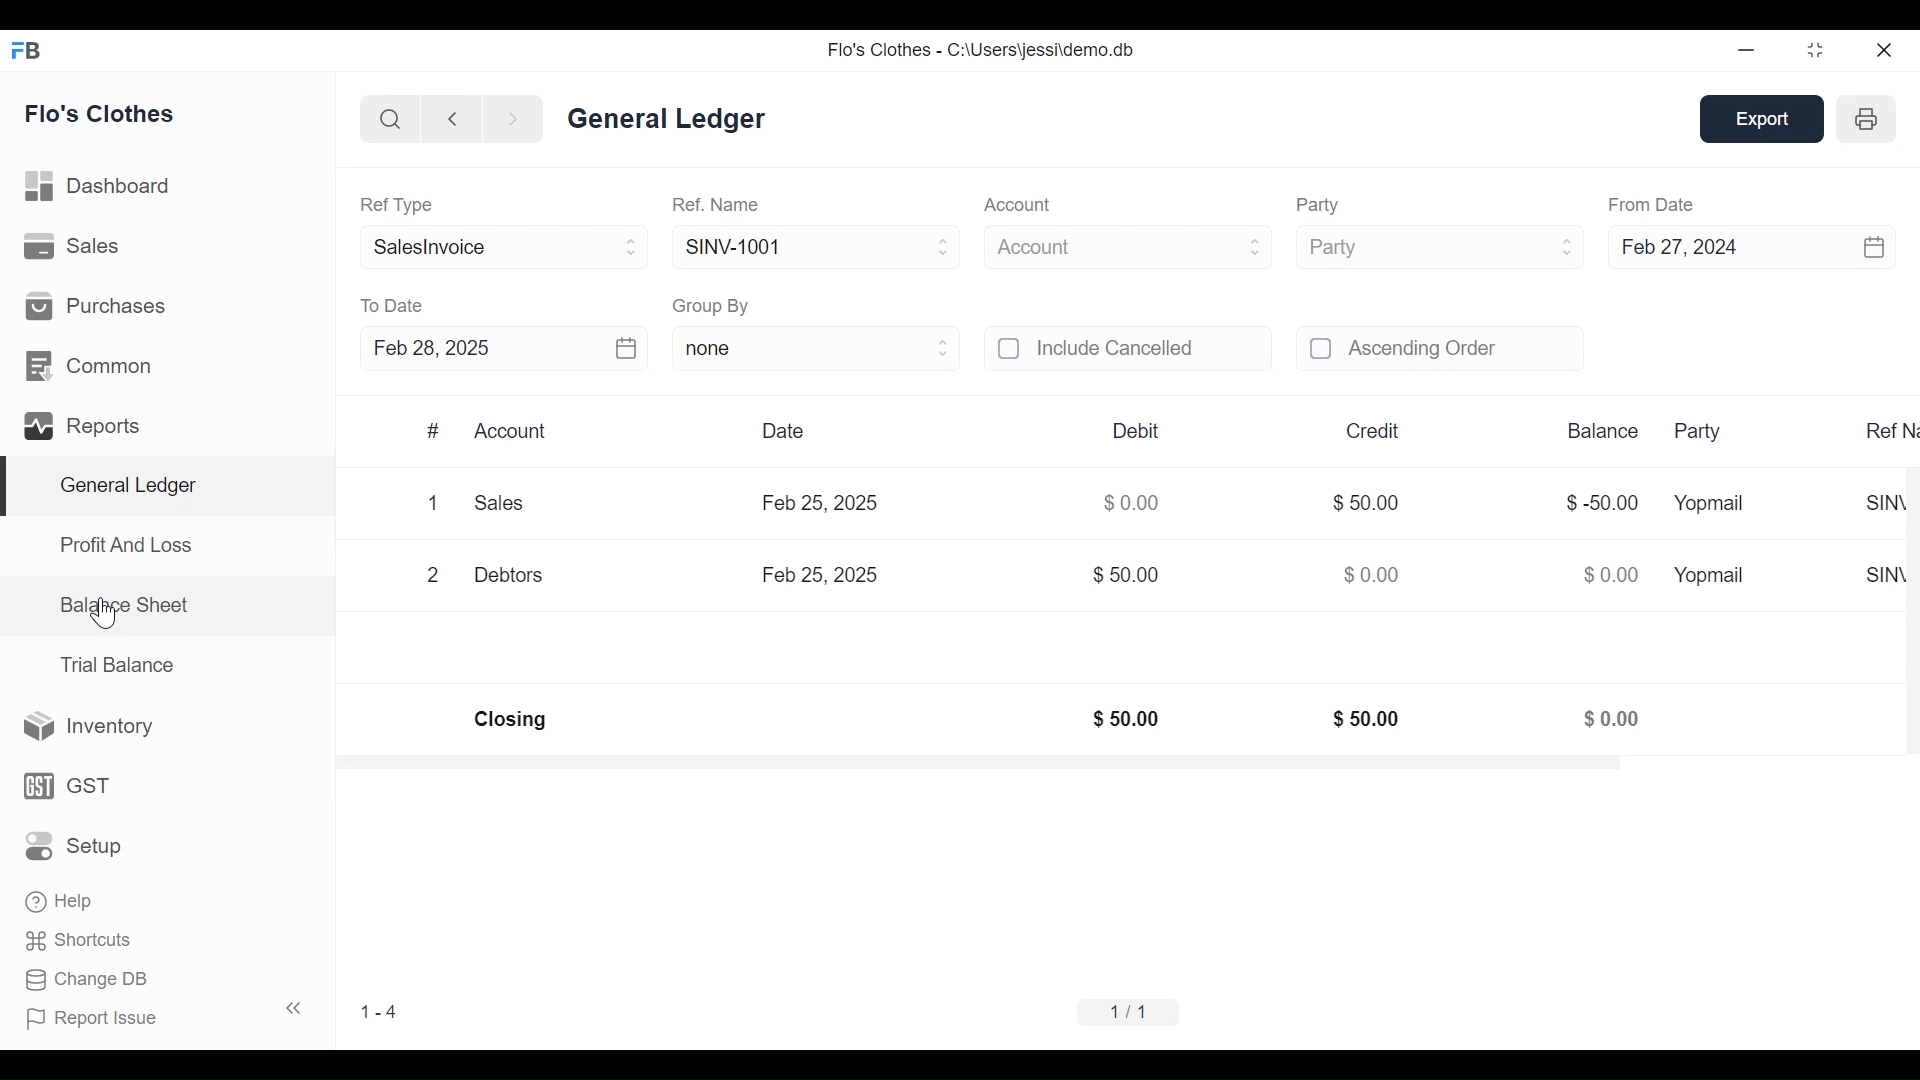 This screenshot has width=1920, height=1080. Describe the element at coordinates (1020, 204) in the screenshot. I see `Account` at that location.